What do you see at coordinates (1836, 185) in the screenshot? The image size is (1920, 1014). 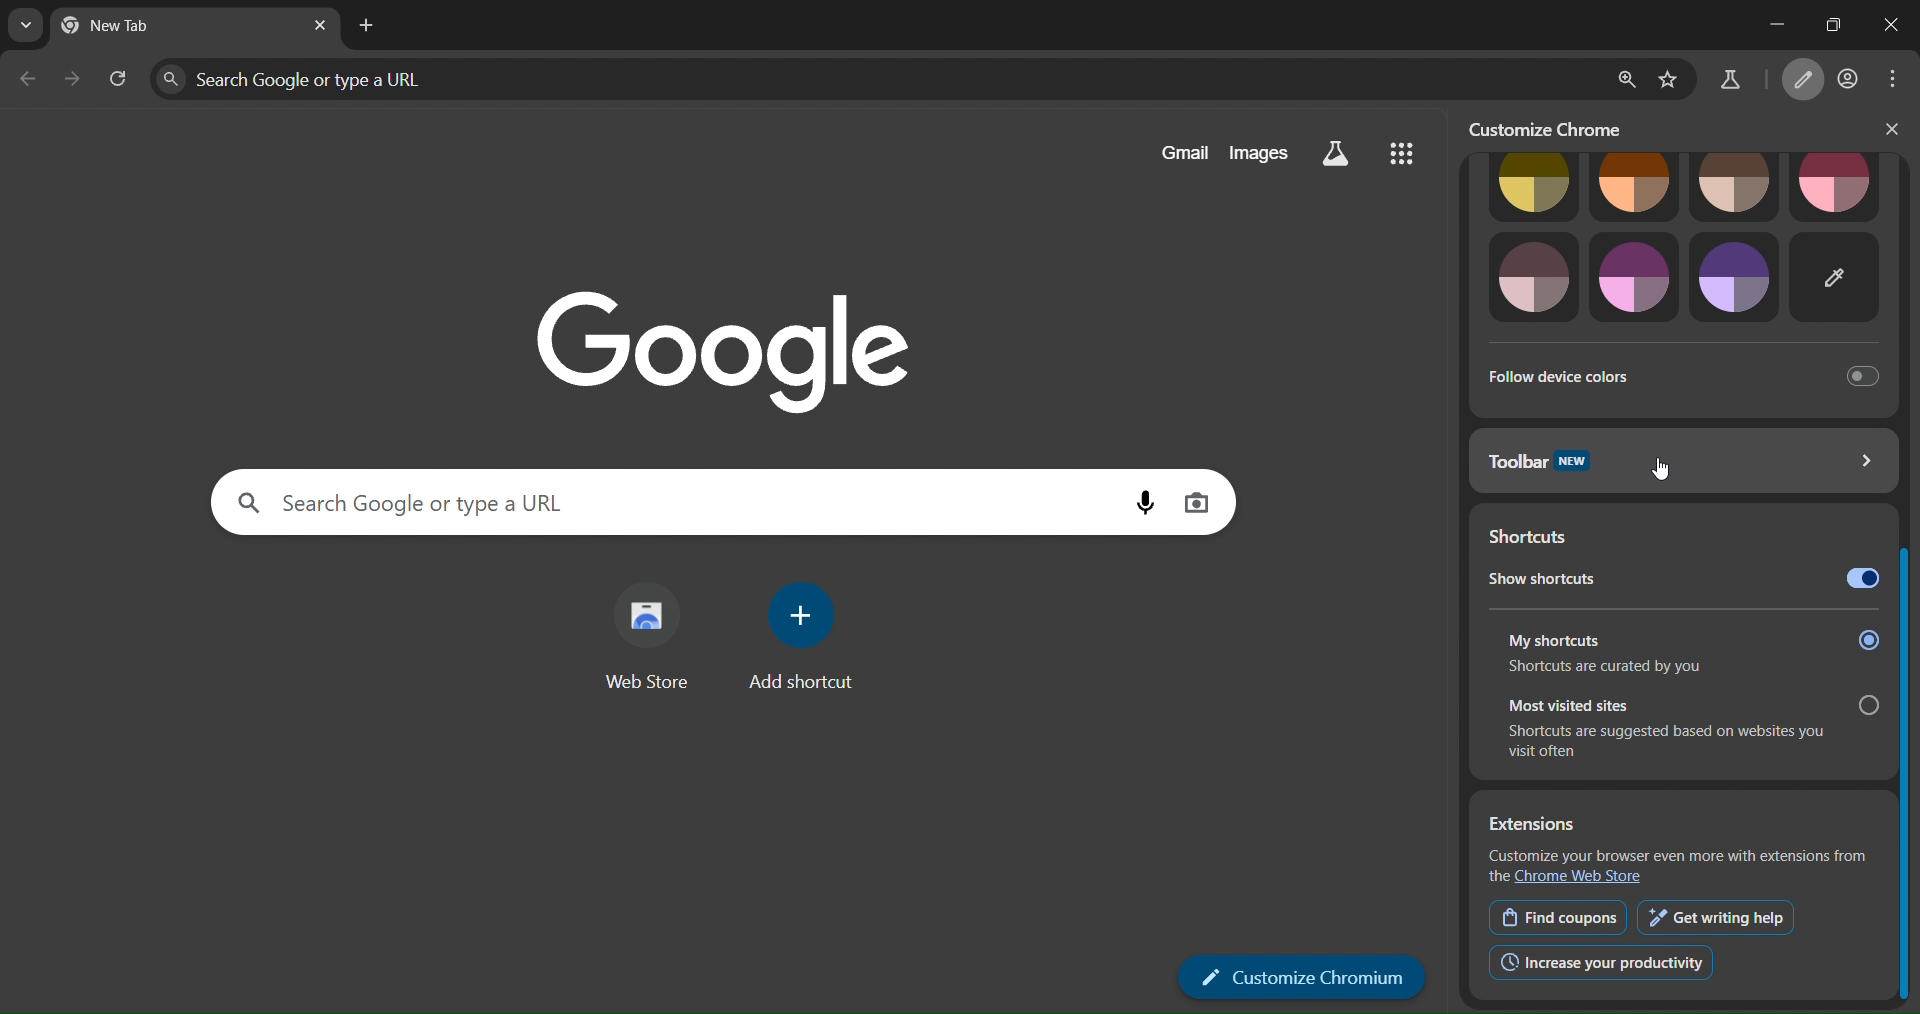 I see `theme` at bounding box center [1836, 185].